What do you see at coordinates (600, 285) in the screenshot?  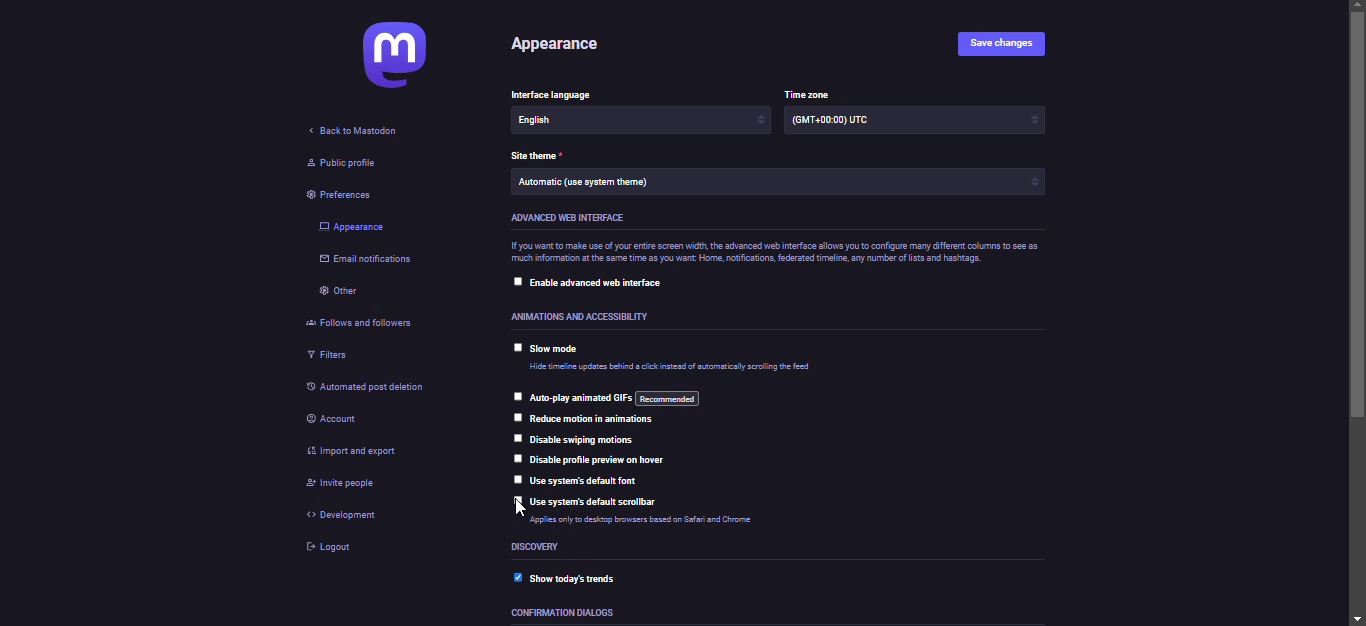 I see `enable advanced web interface` at bounding box center [600, 285].